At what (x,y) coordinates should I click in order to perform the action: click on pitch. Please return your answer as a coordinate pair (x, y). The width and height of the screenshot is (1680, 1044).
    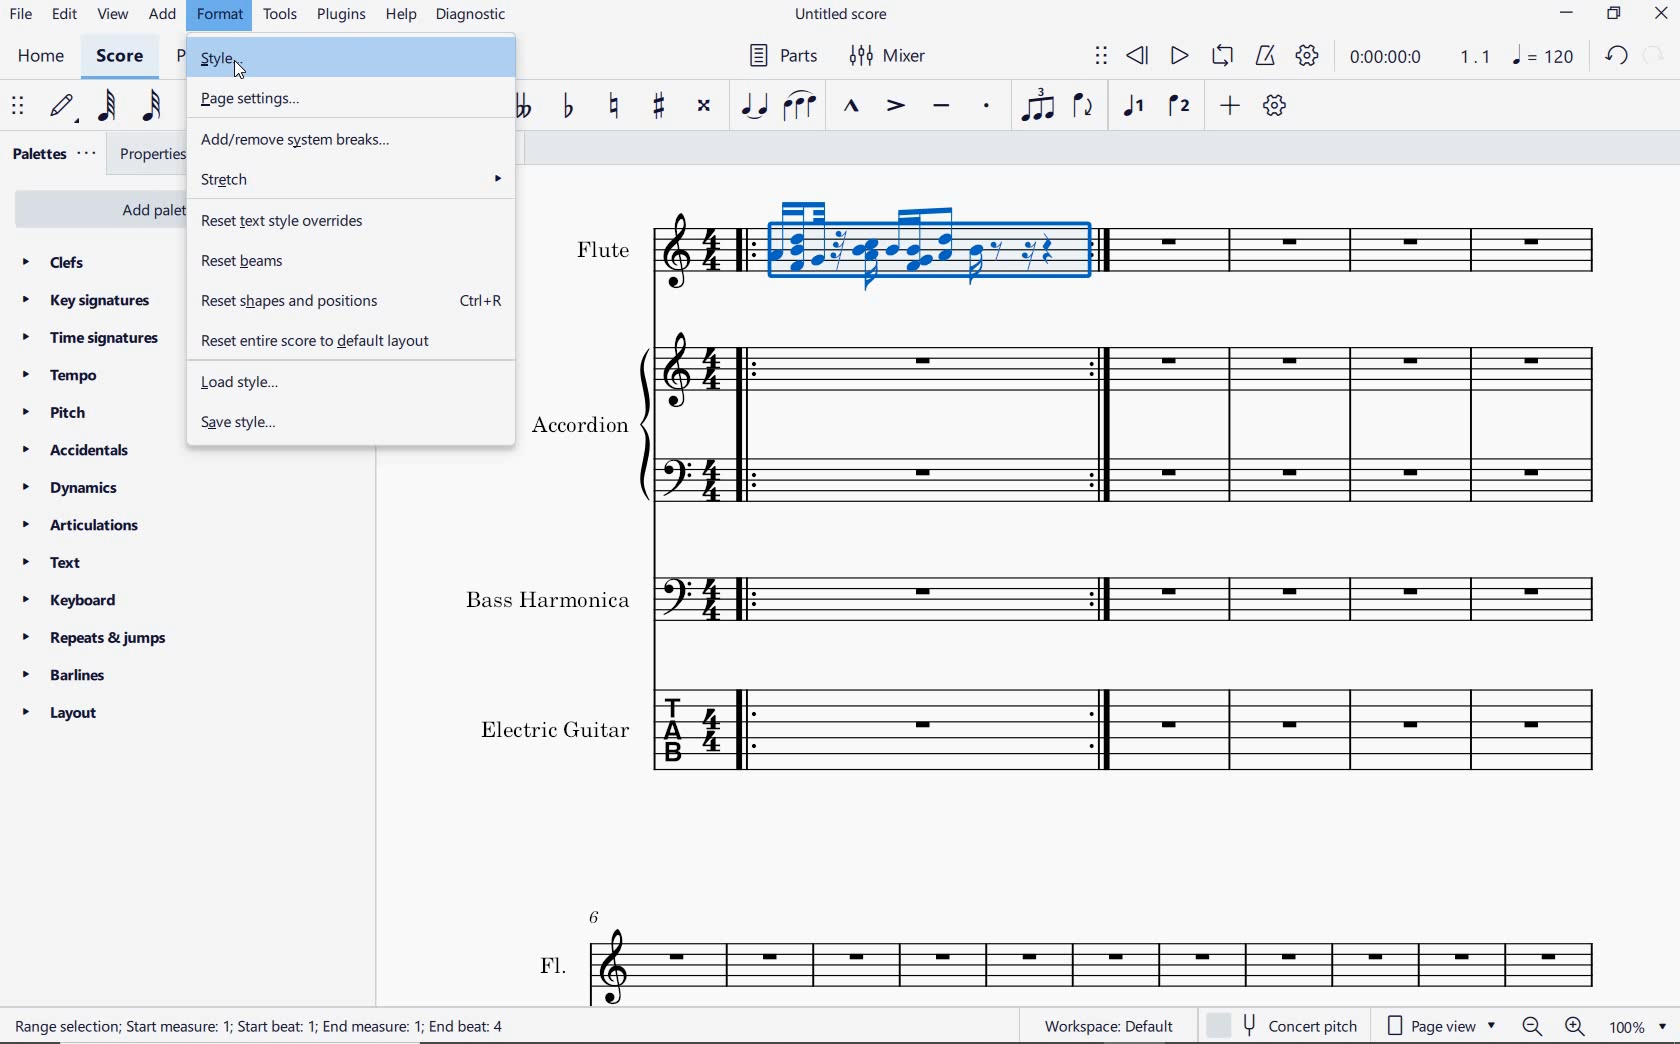
    Looking at the image, I should click on (55, 414).